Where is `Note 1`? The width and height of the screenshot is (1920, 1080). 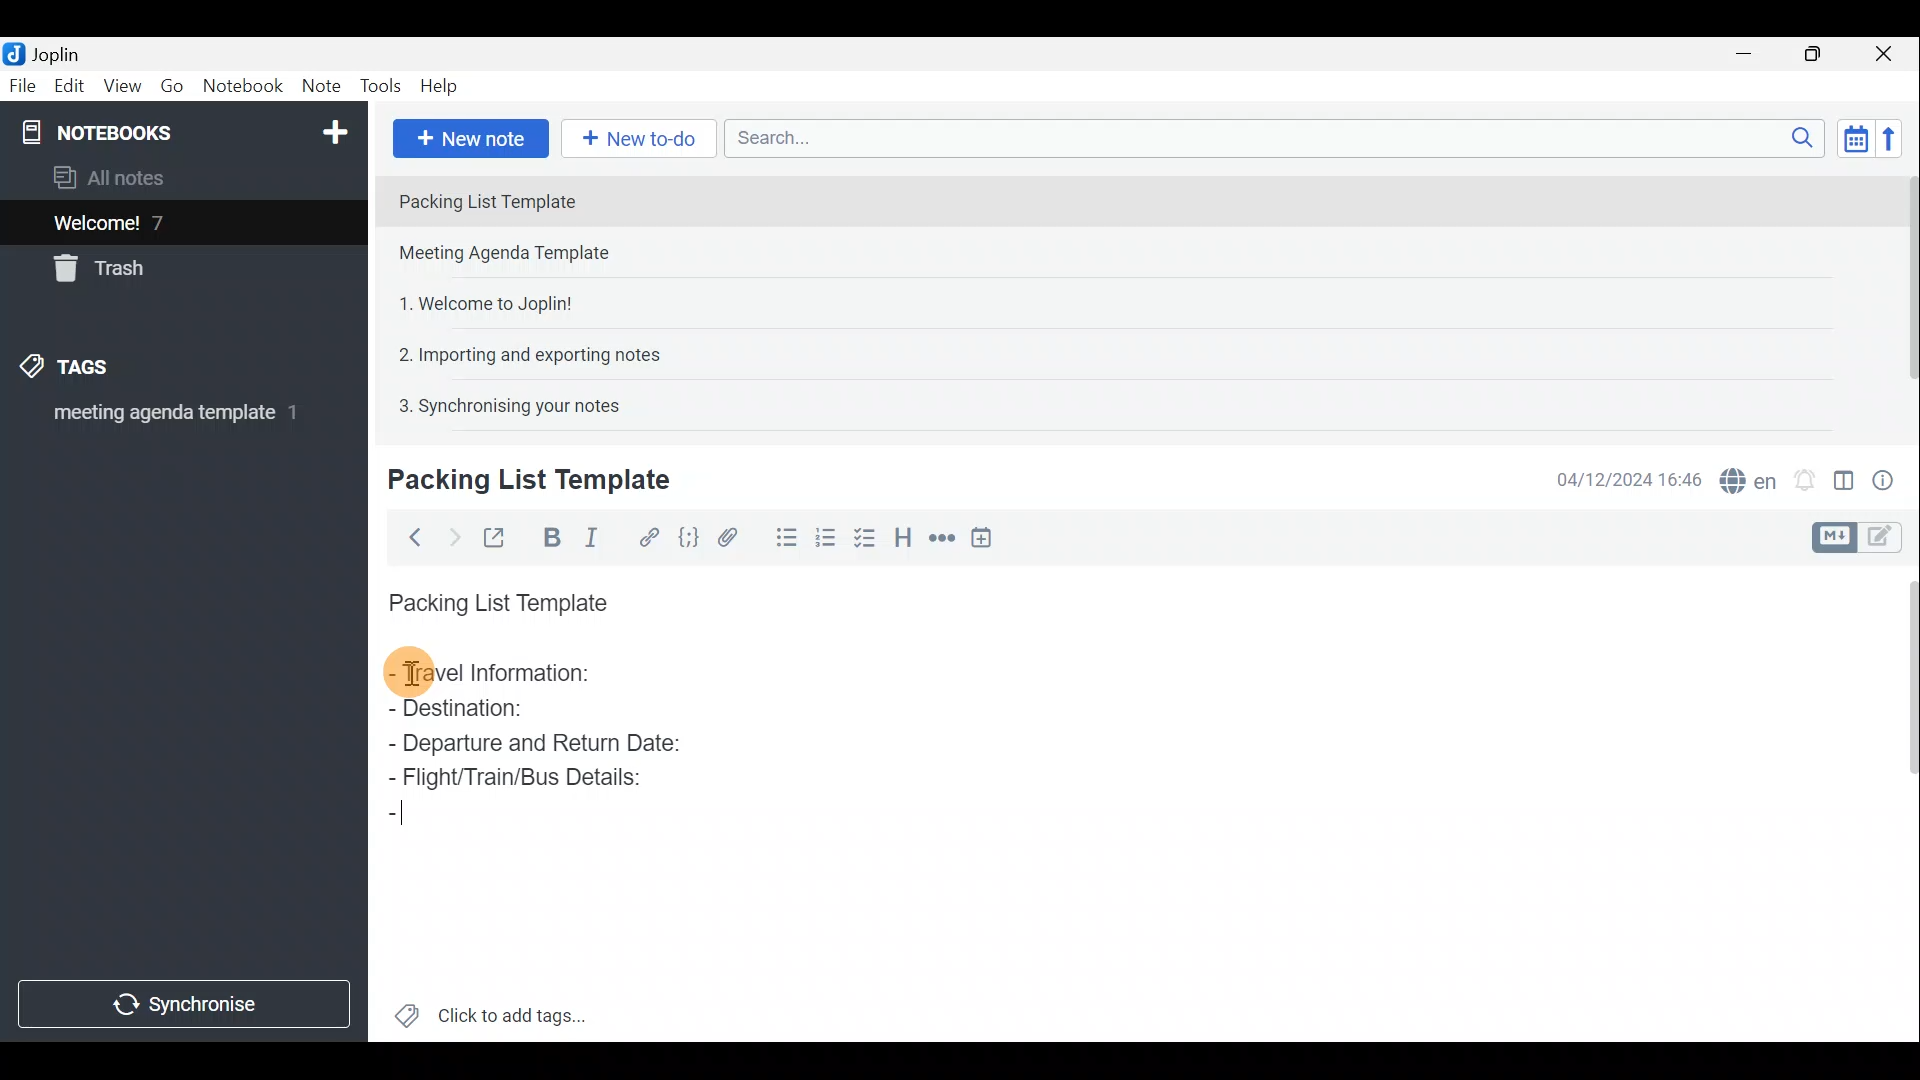 Note 1 is located at coordinates (559, 199).